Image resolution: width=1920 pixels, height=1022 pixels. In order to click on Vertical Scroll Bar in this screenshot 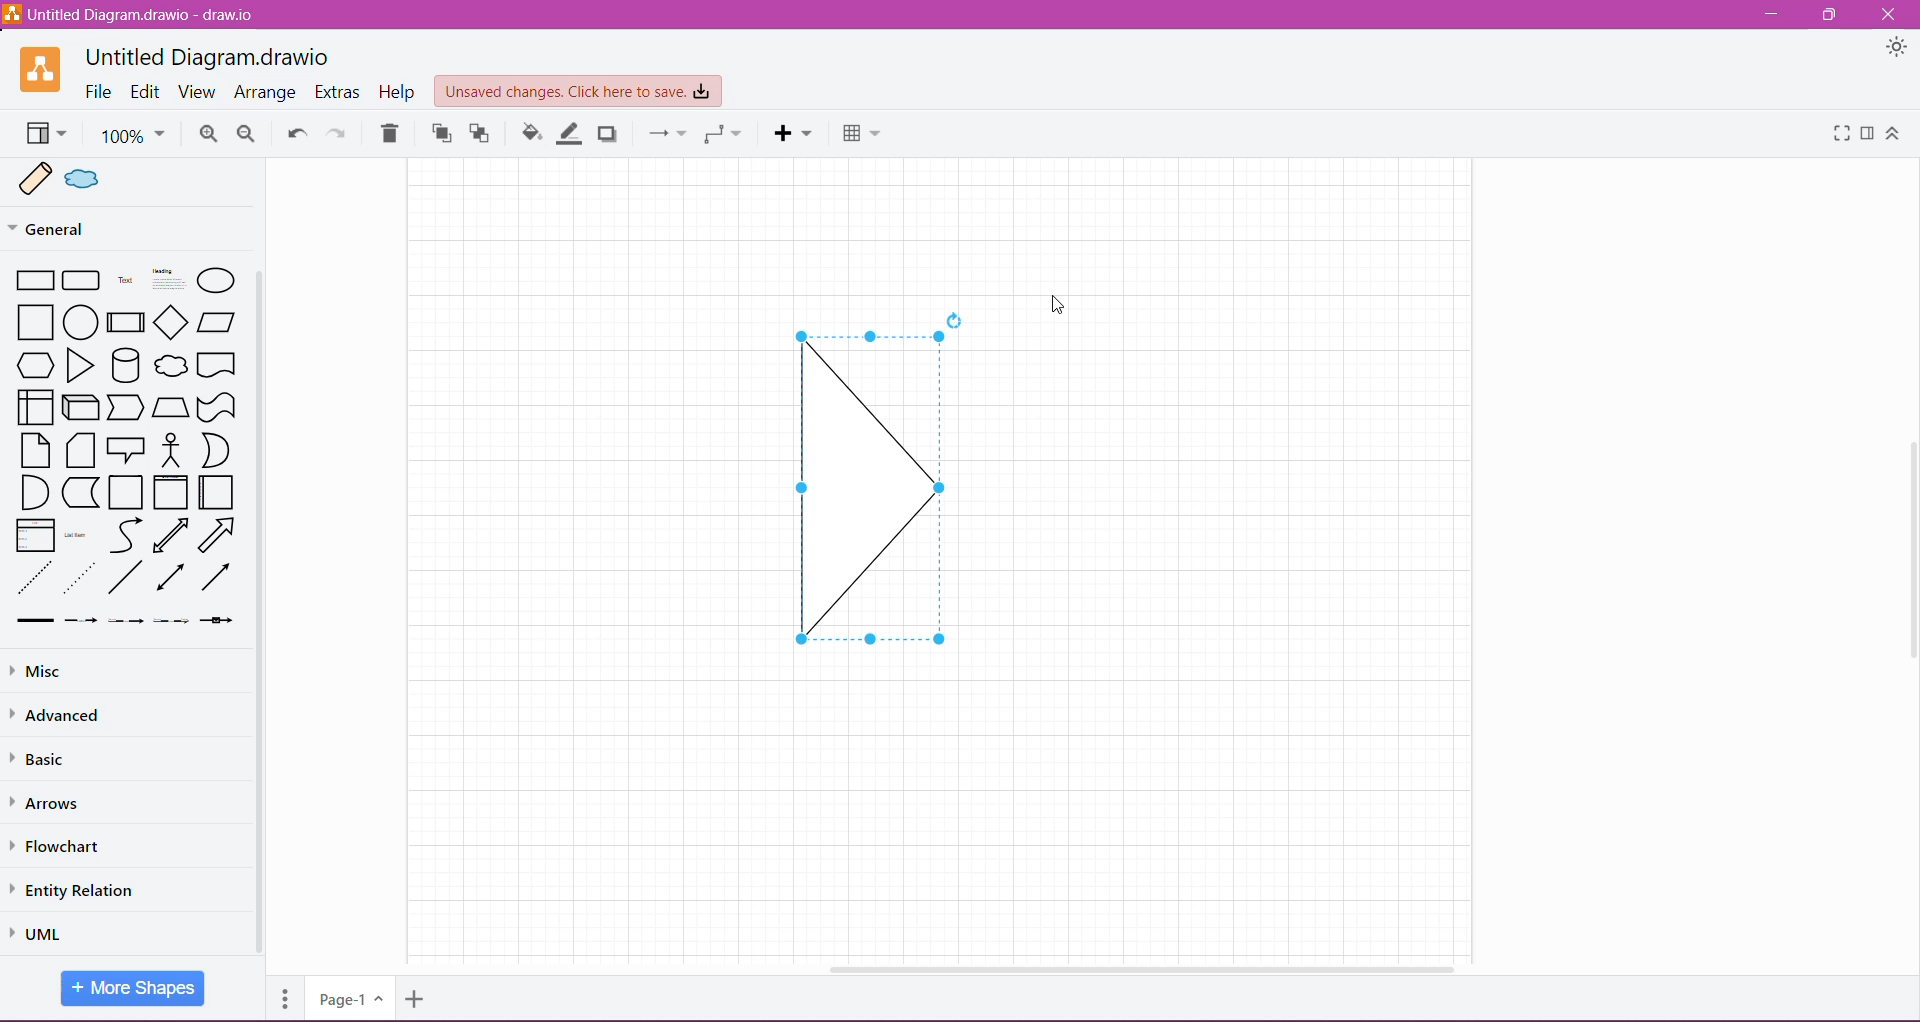, I will do `click(262, 613)`.